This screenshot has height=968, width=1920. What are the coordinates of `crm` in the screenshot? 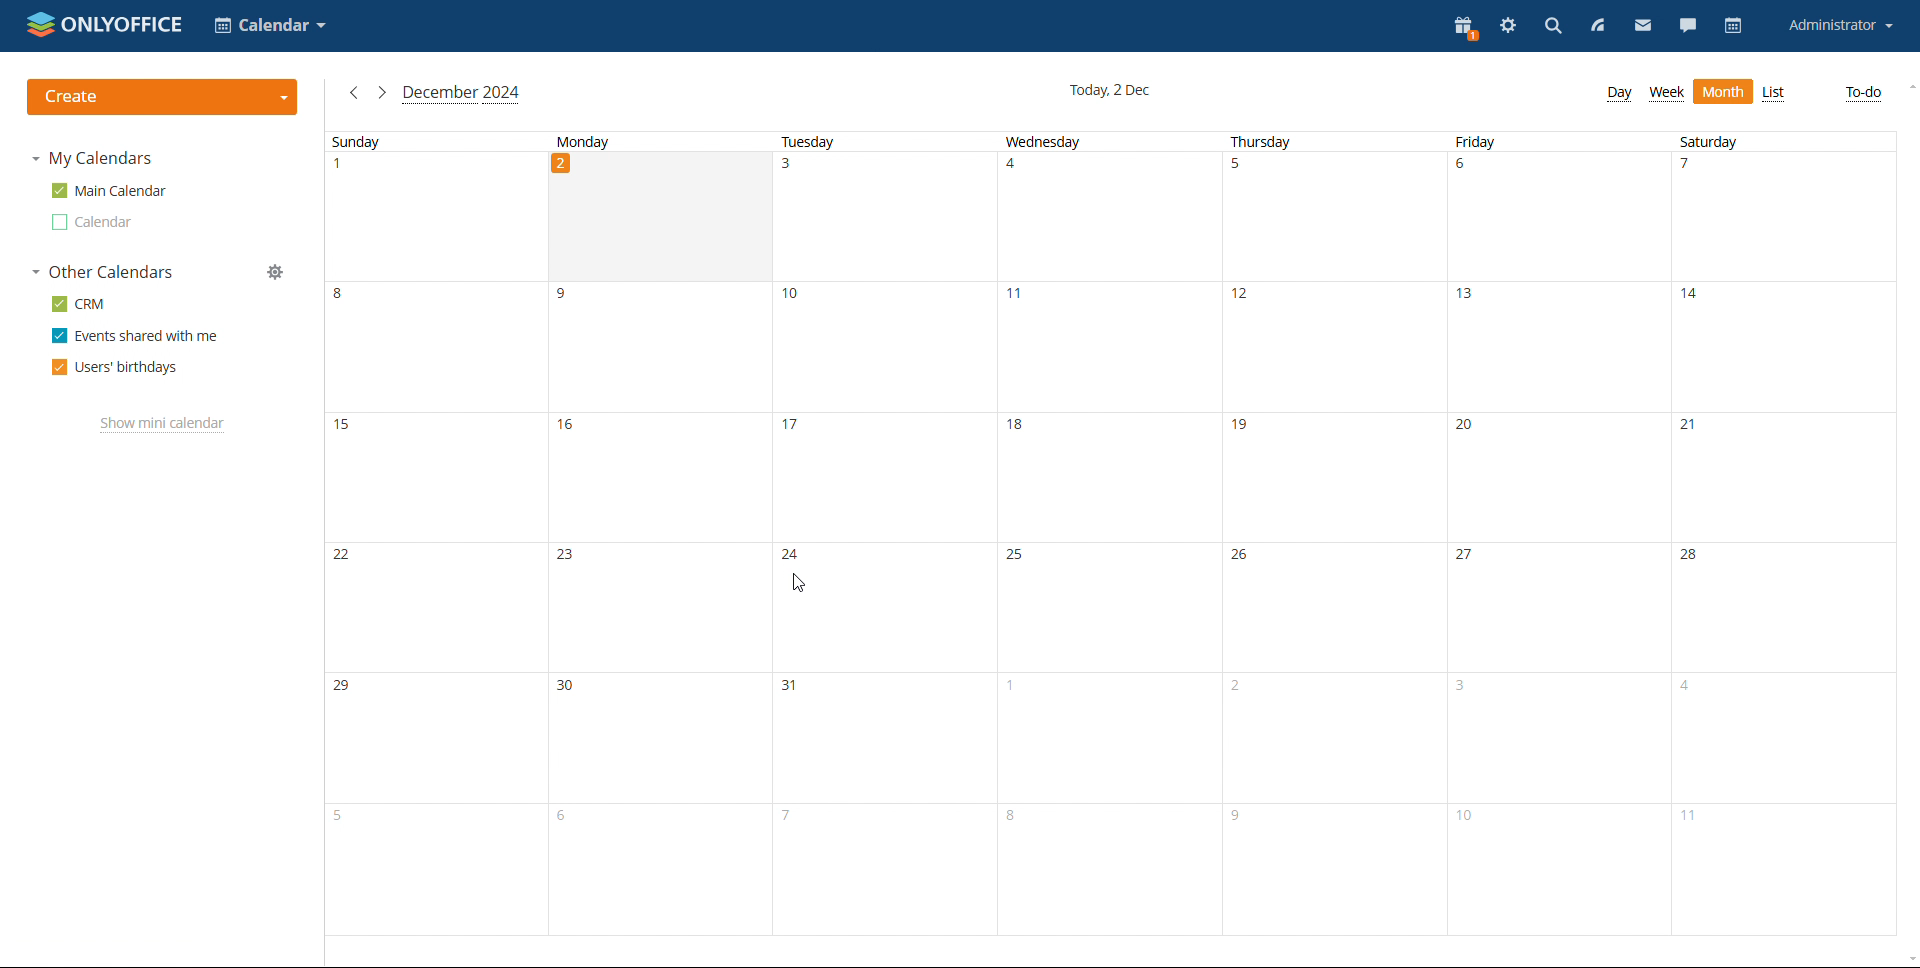 It's located at (79, 303).